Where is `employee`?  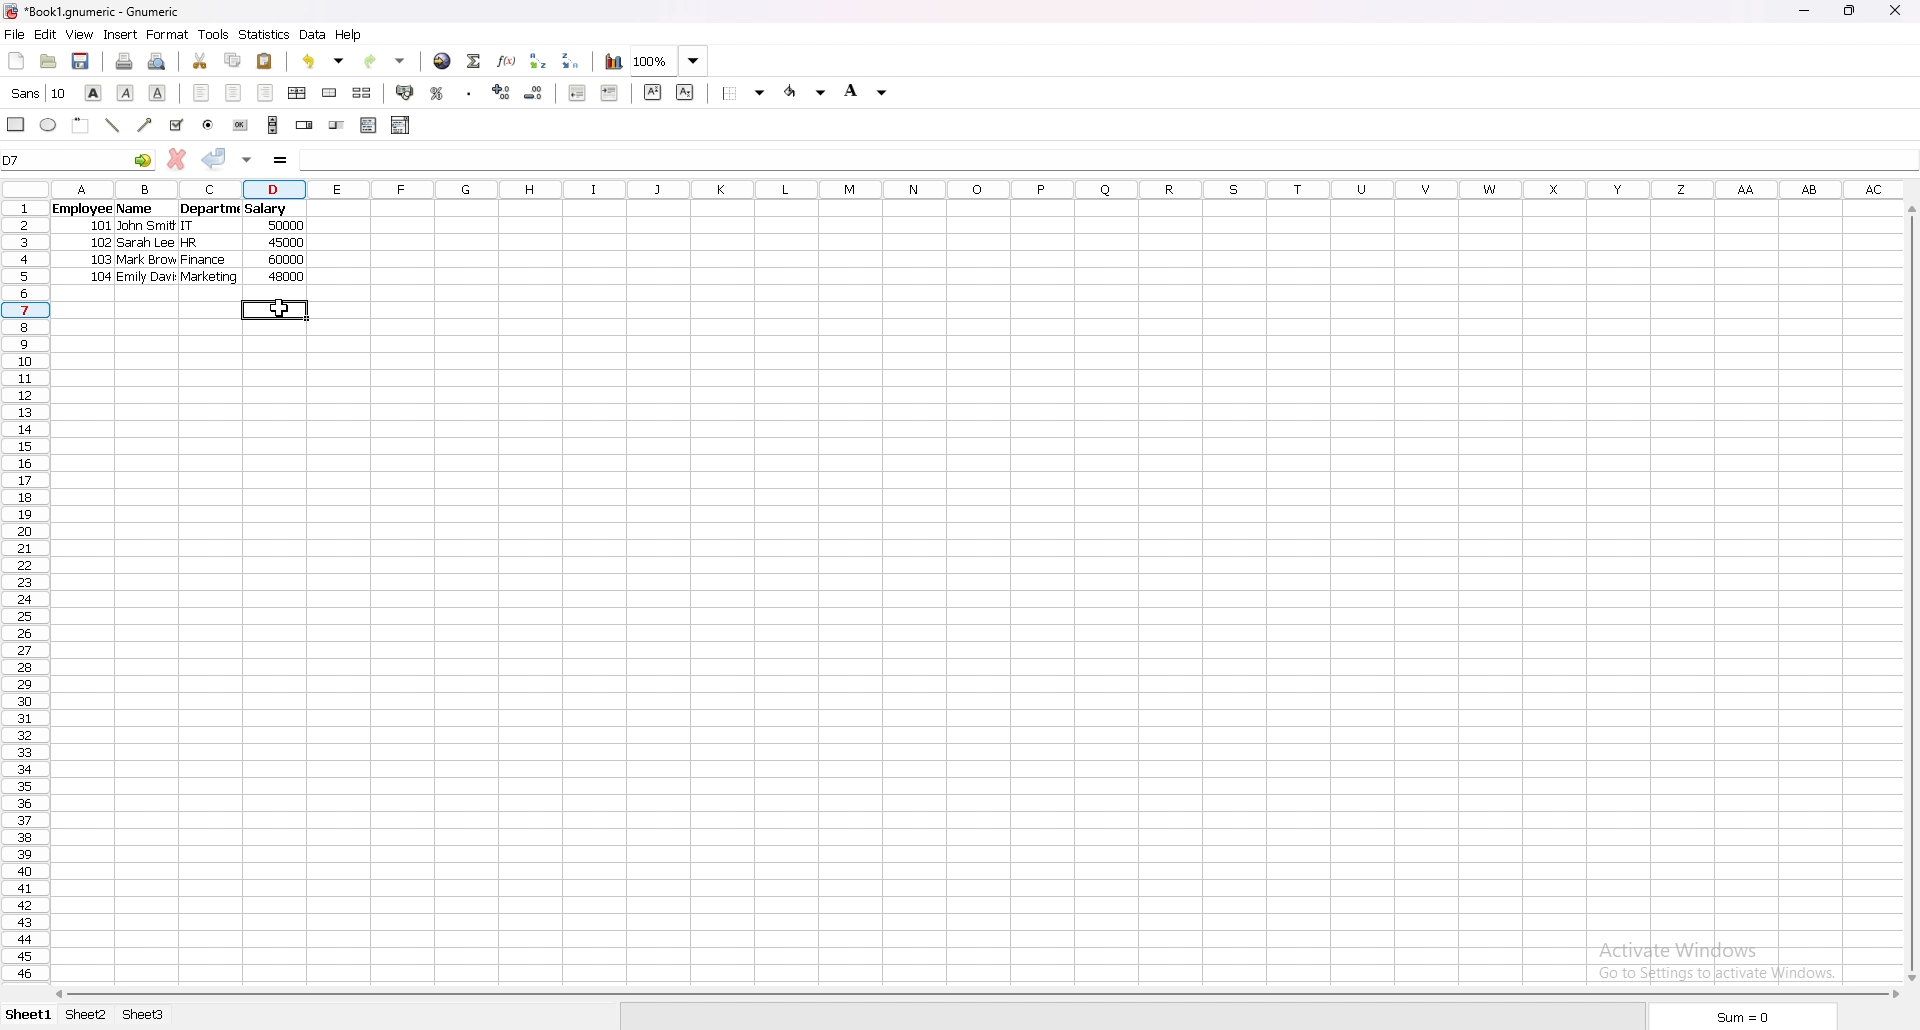
employee is located at coordinates (80, 210).